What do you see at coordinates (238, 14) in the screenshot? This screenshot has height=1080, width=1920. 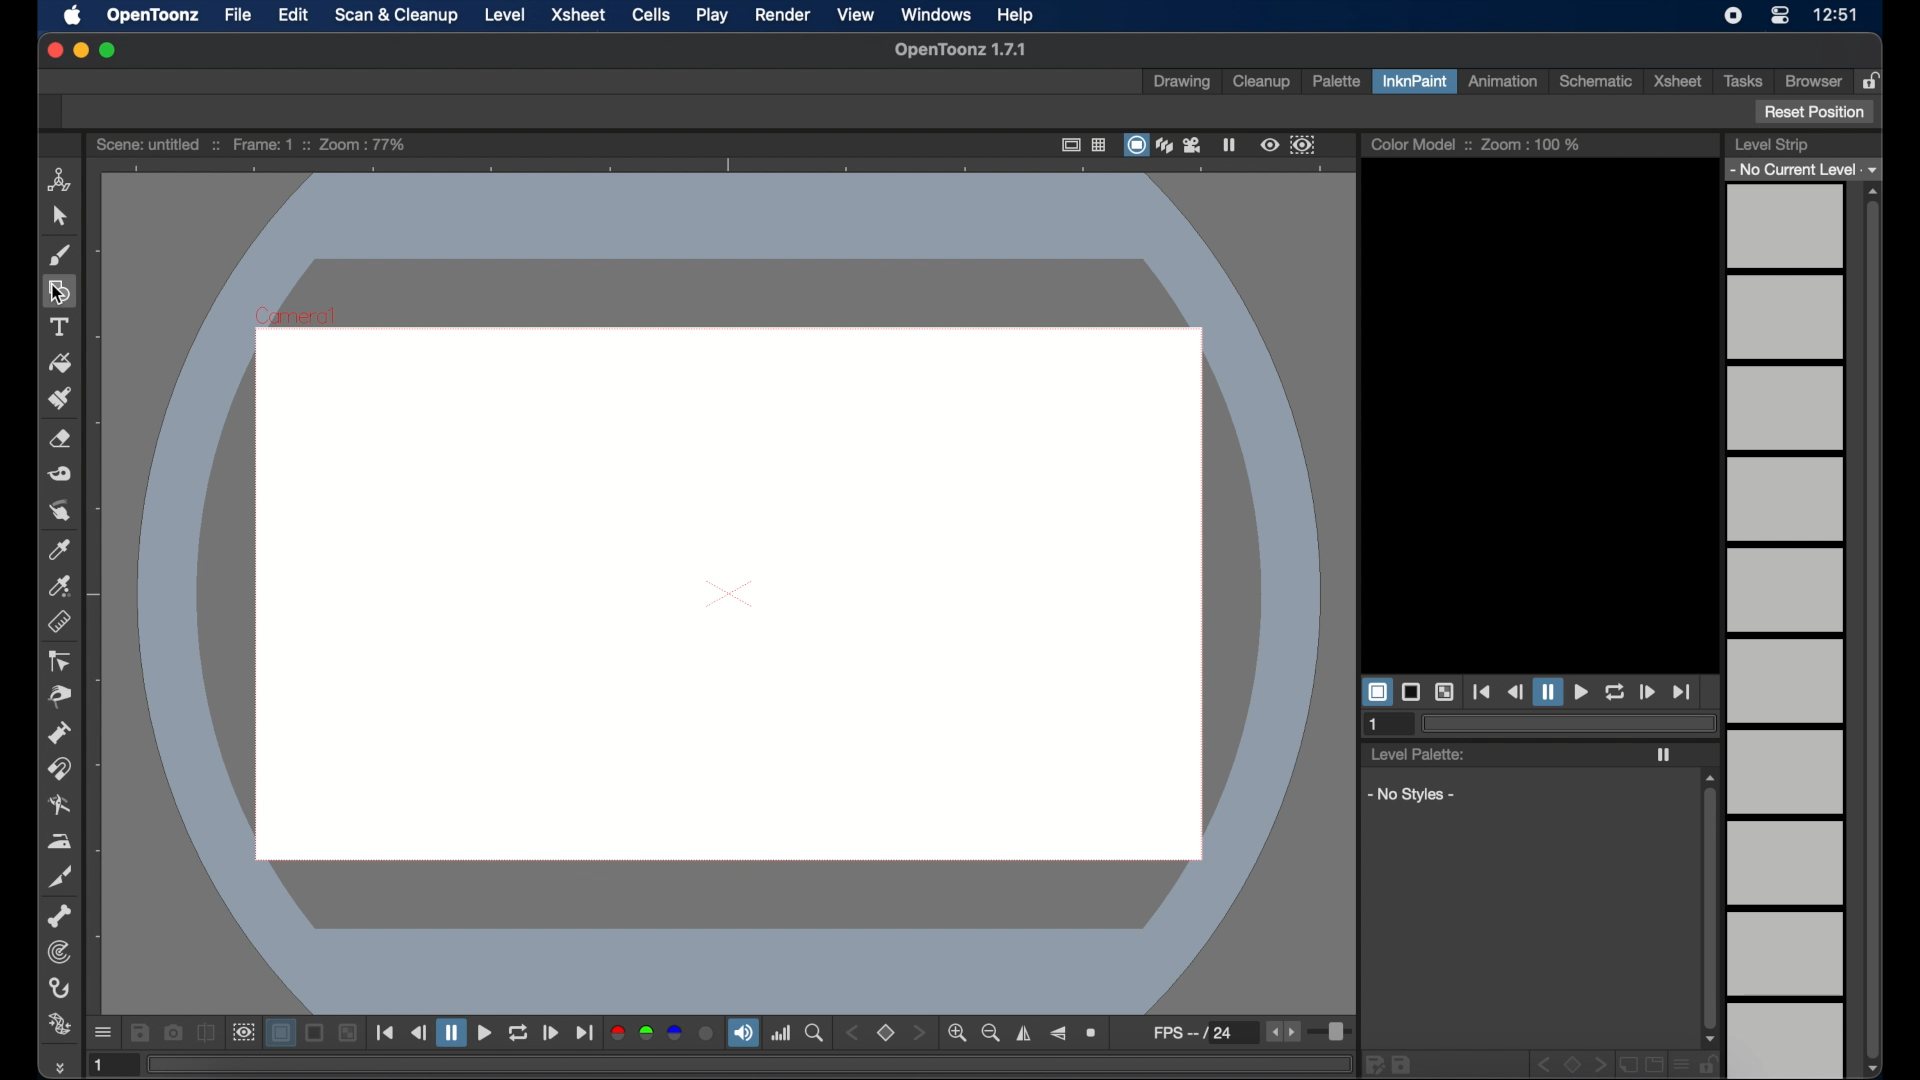 I see `file` at bounding box center [238, 14].